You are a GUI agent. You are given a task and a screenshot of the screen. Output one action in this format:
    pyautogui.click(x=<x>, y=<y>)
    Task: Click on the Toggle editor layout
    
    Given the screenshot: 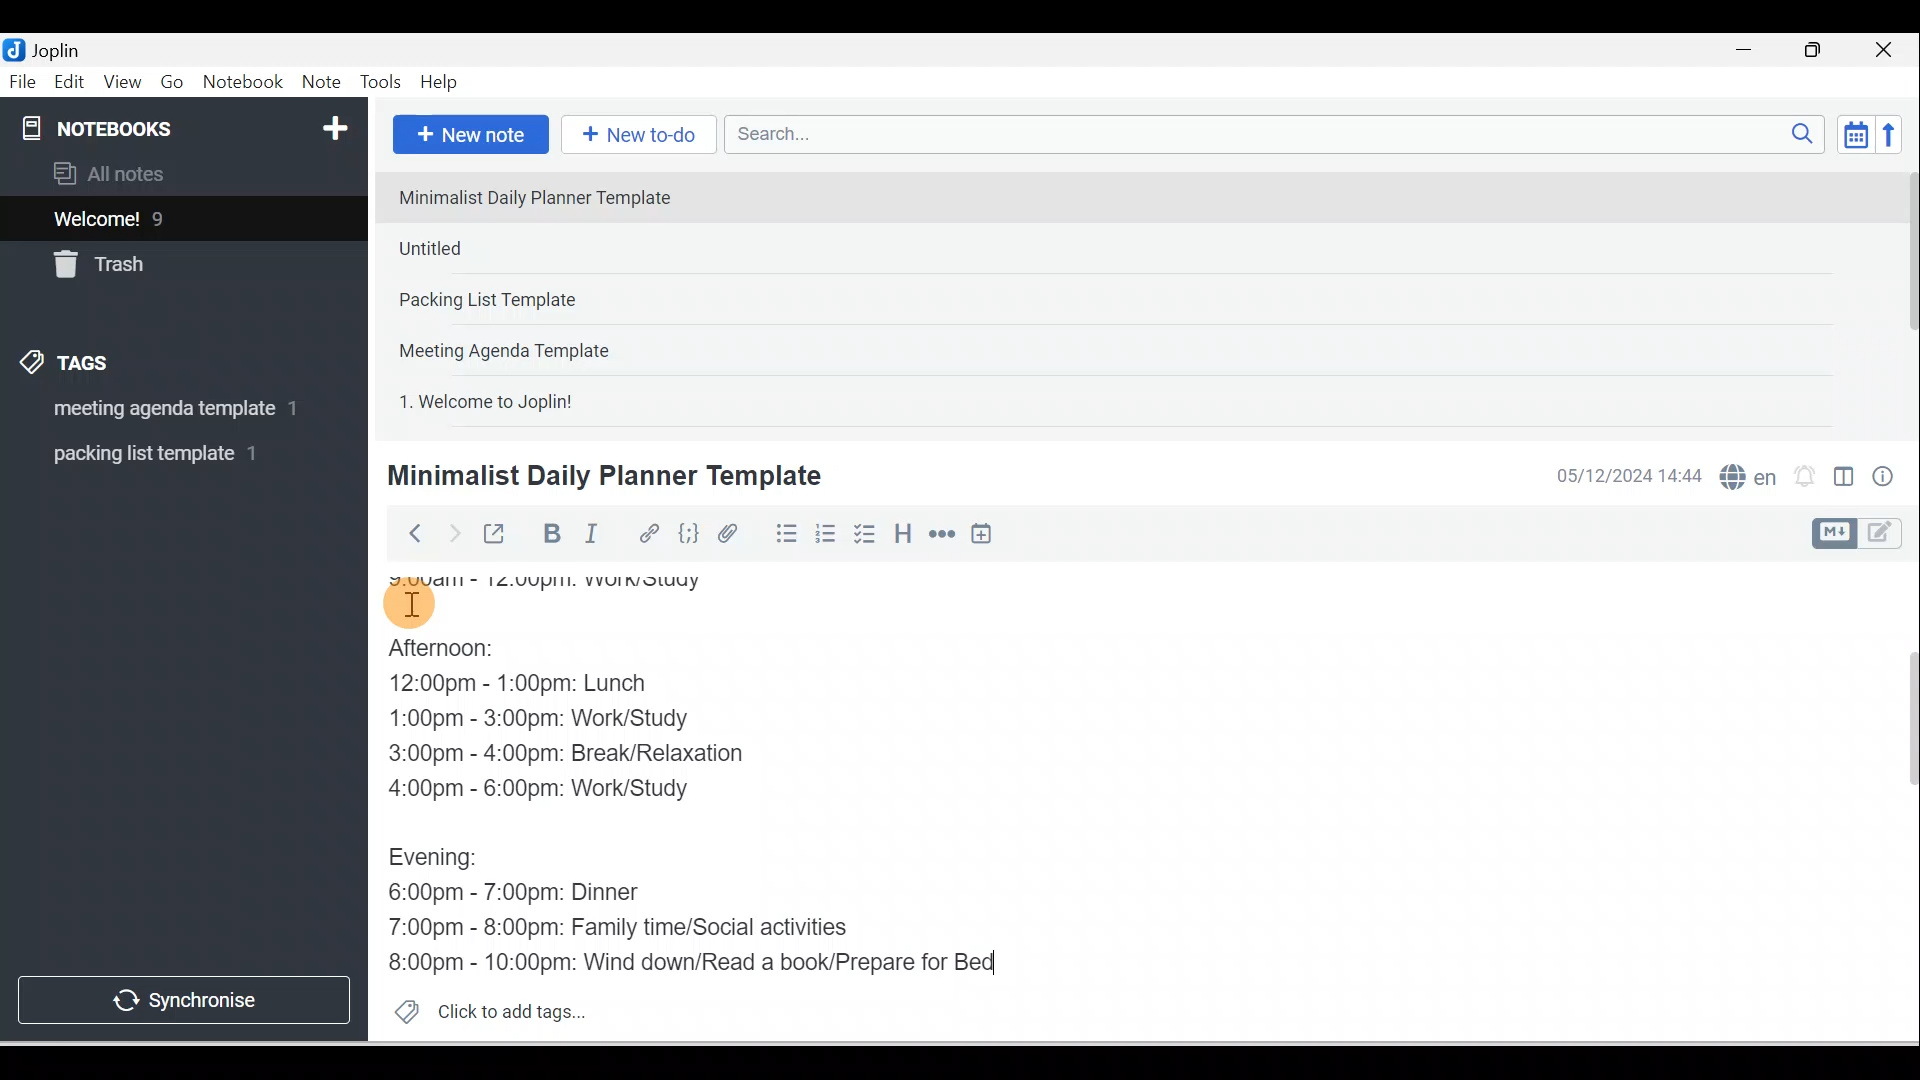 What is the action you would take?
    pyautogui.click(x=1864, y=534)
    